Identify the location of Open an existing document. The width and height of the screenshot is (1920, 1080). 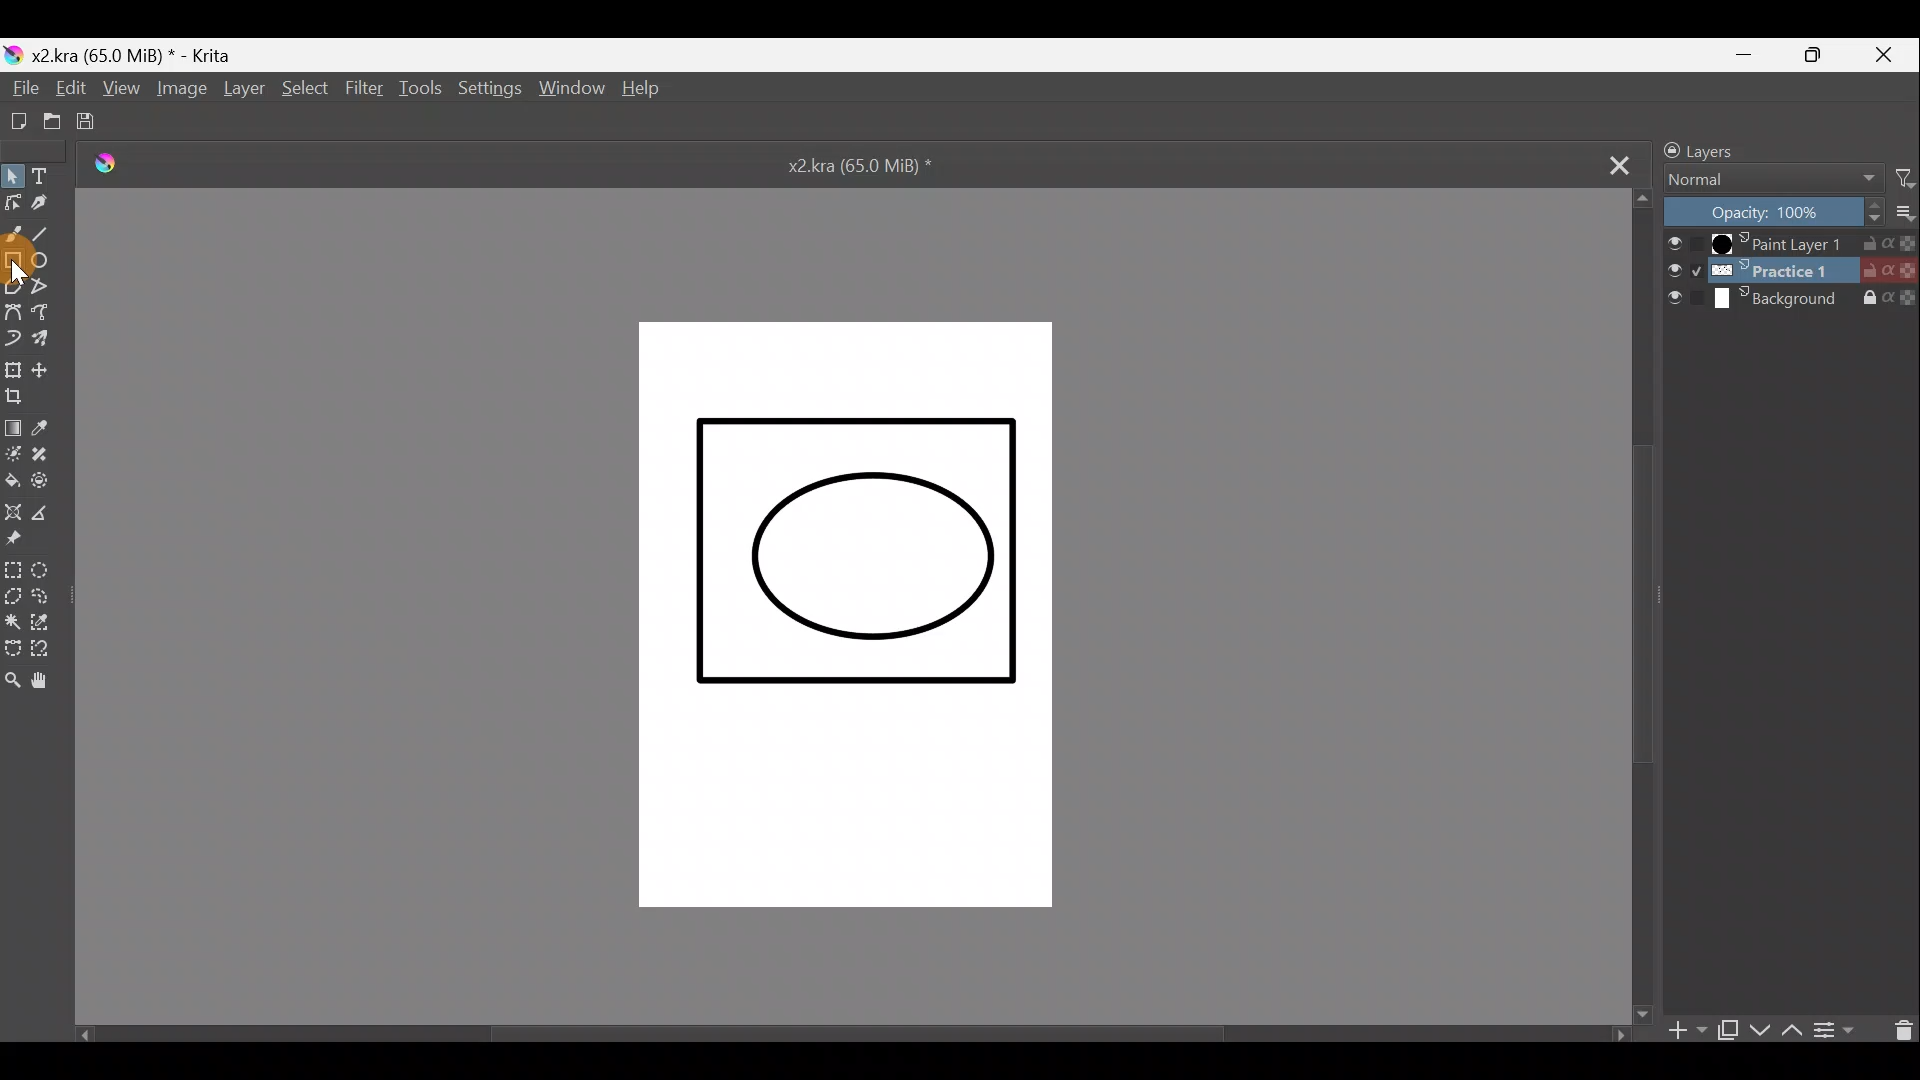
(50, 123).